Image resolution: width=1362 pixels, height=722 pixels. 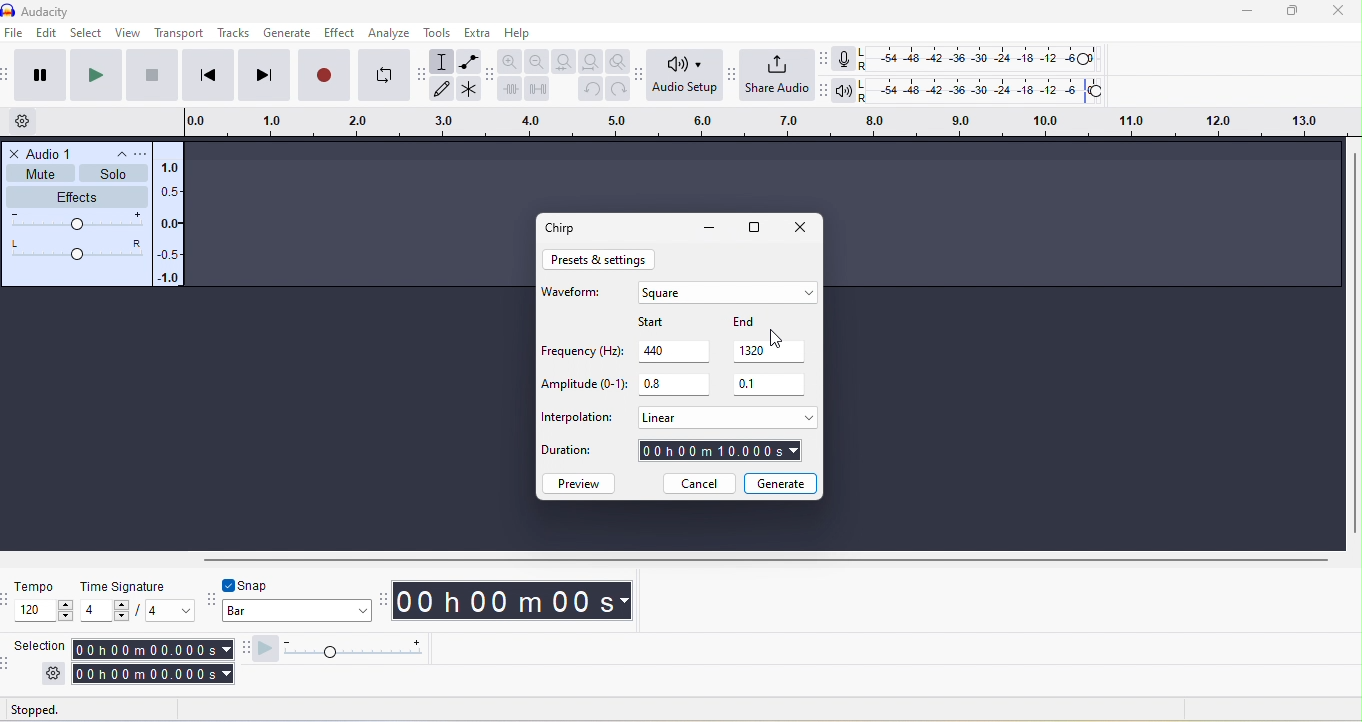 I want to click on select, so click(x=86, y=34).